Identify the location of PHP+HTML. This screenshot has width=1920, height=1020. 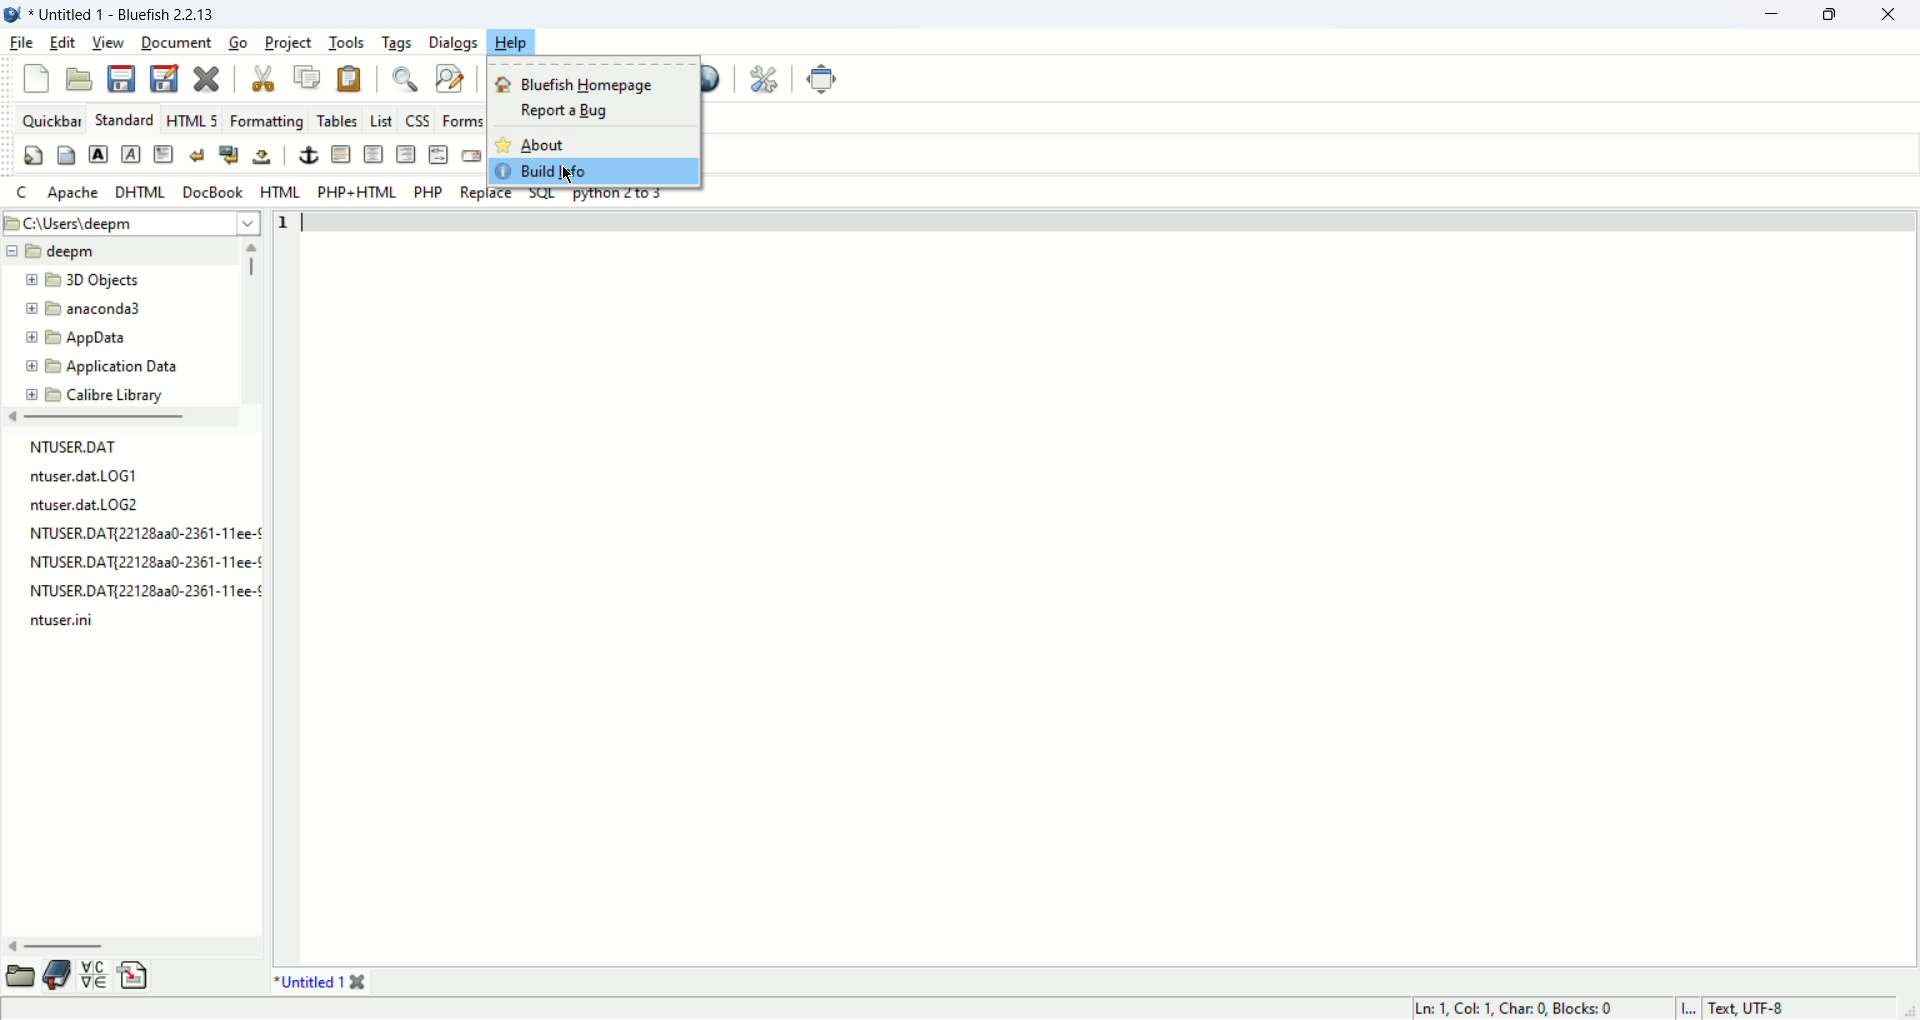
(356, 192).